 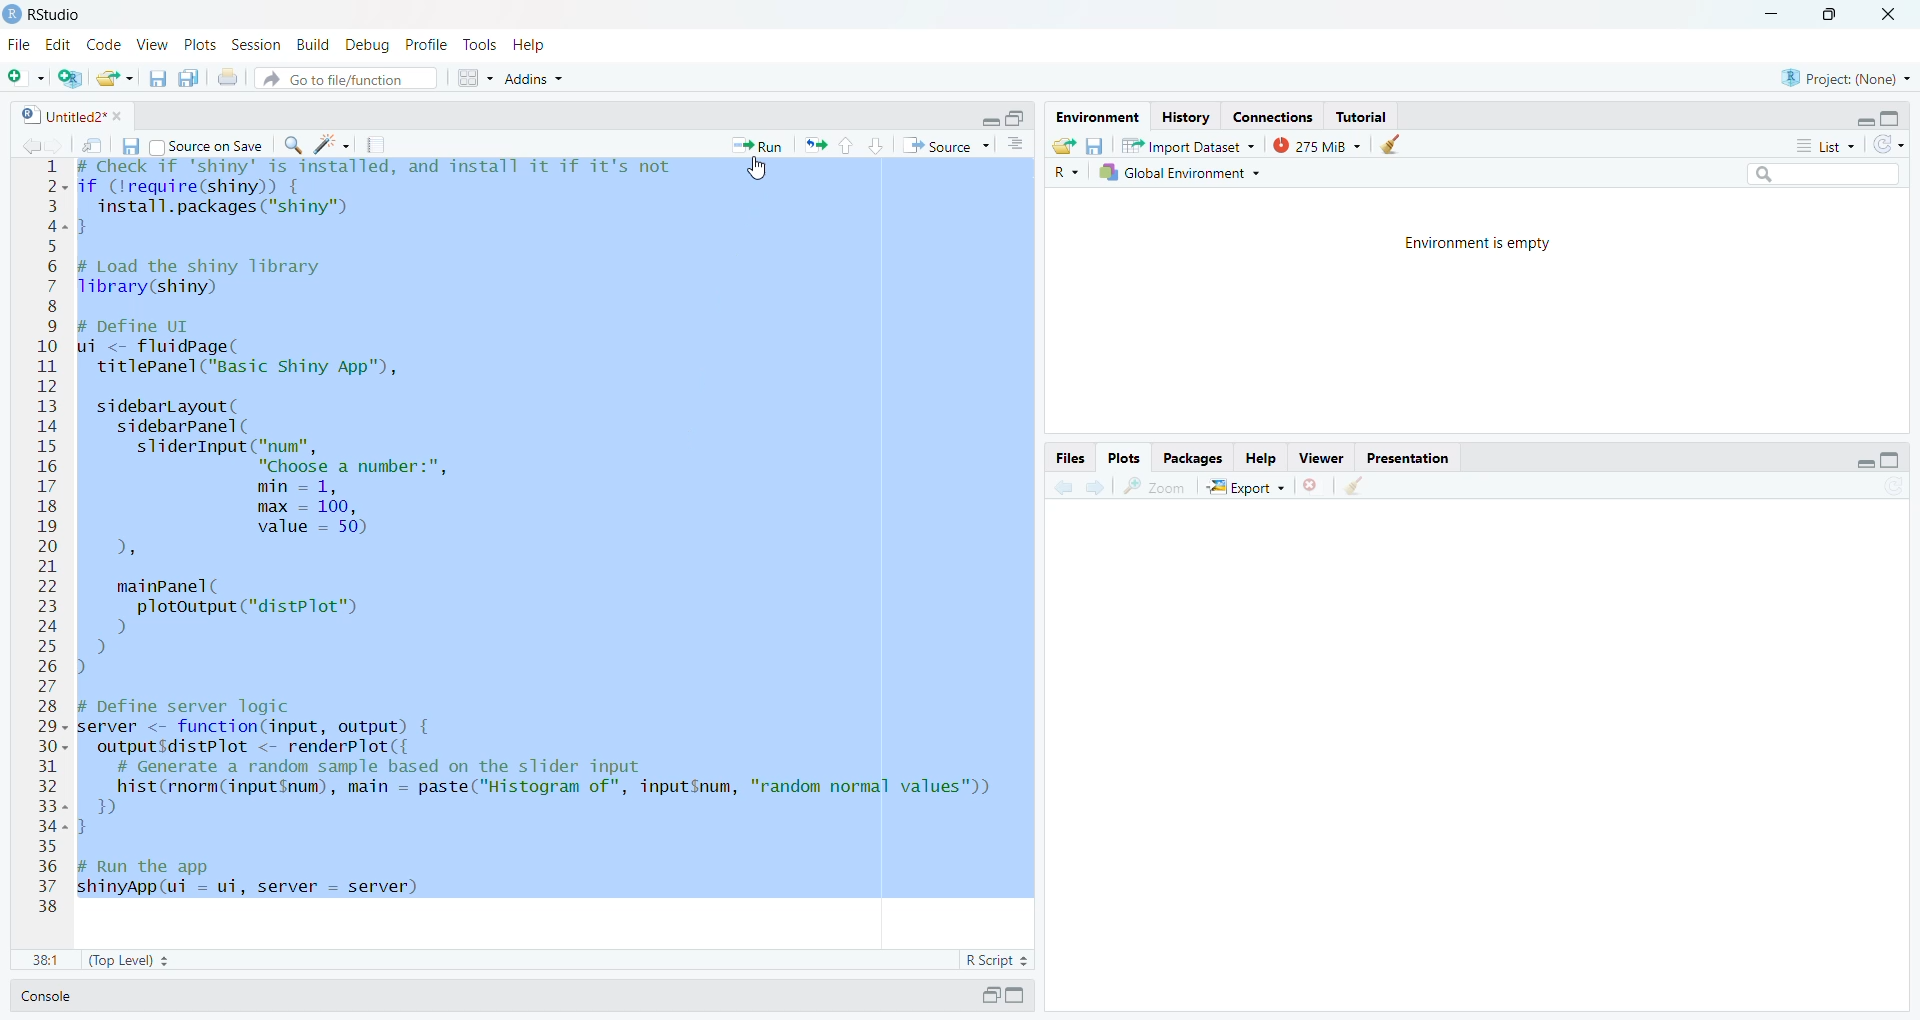 What do you see at coordinates (152, 44) in the screenshot?
I see `View` at bounding box center [152, 44].